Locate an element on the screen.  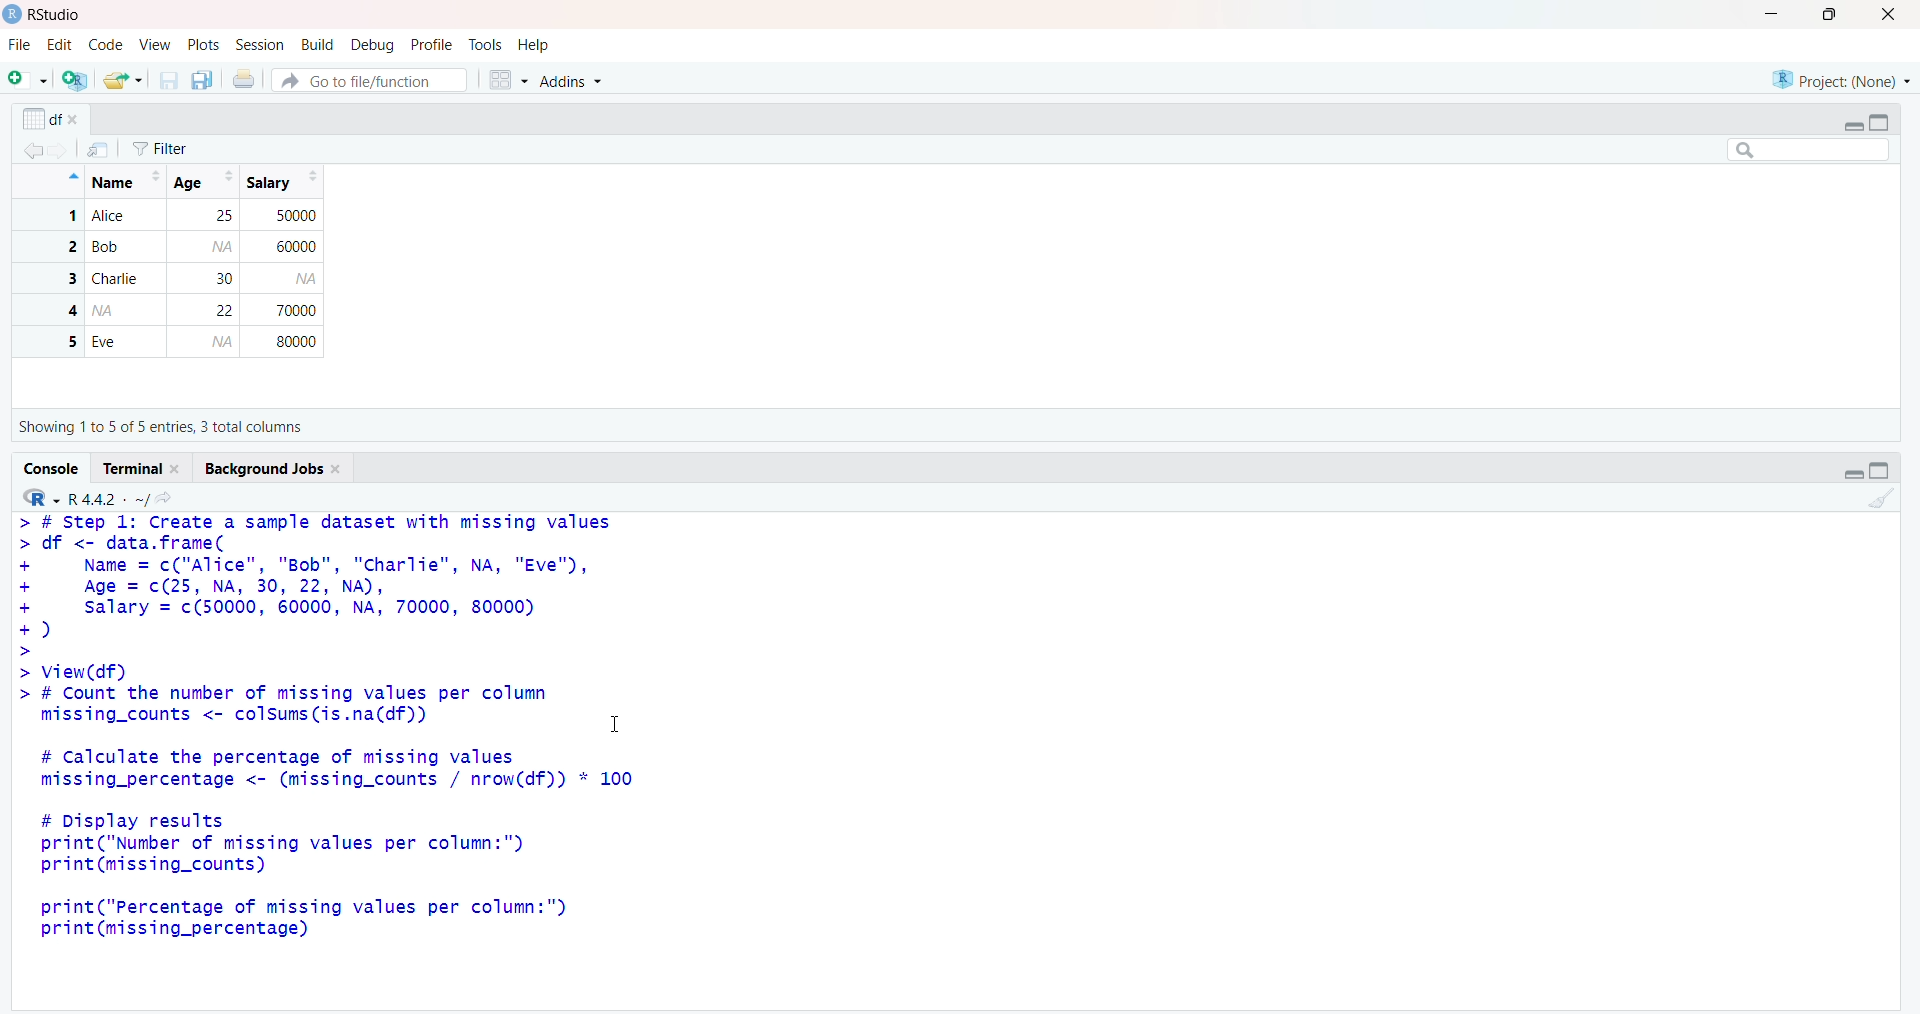
Tools is located at coordinates (487, 45).